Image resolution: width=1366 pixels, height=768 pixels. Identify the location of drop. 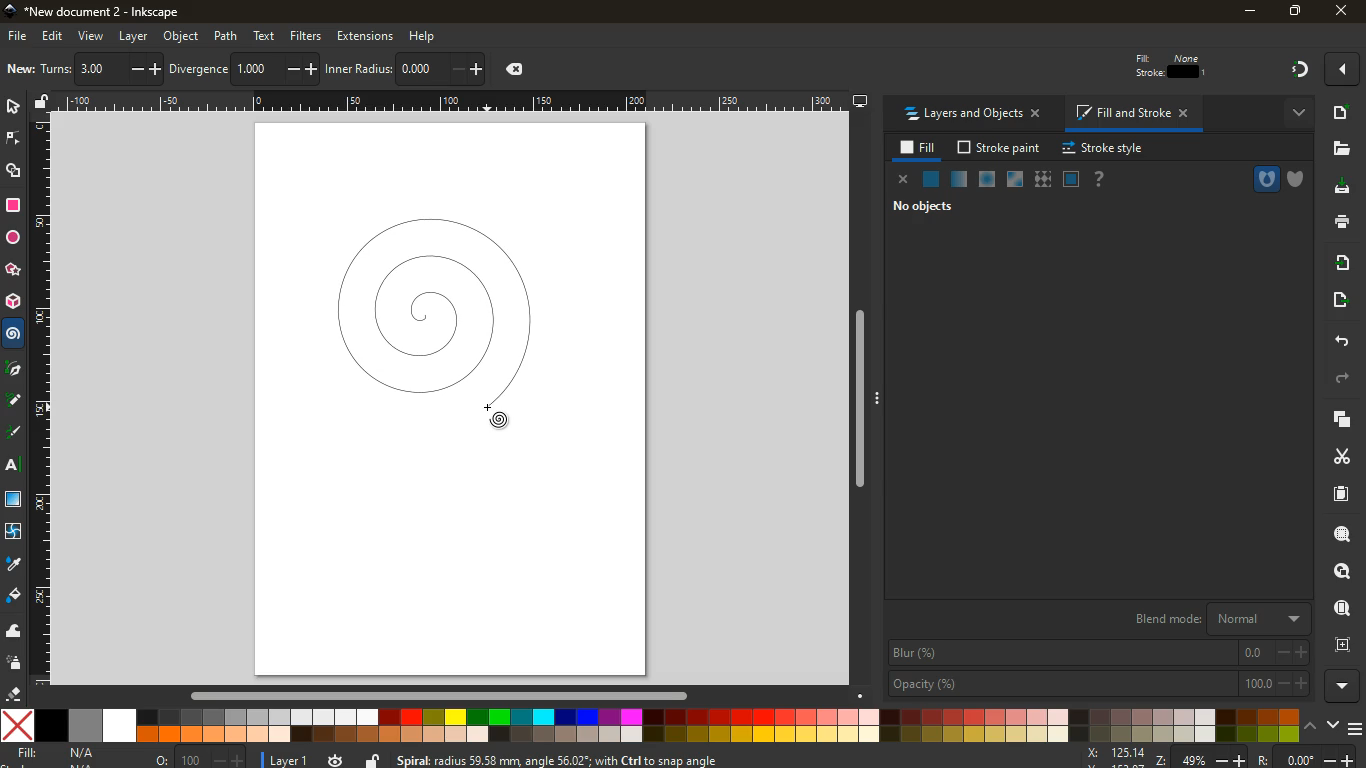
(14, 566).